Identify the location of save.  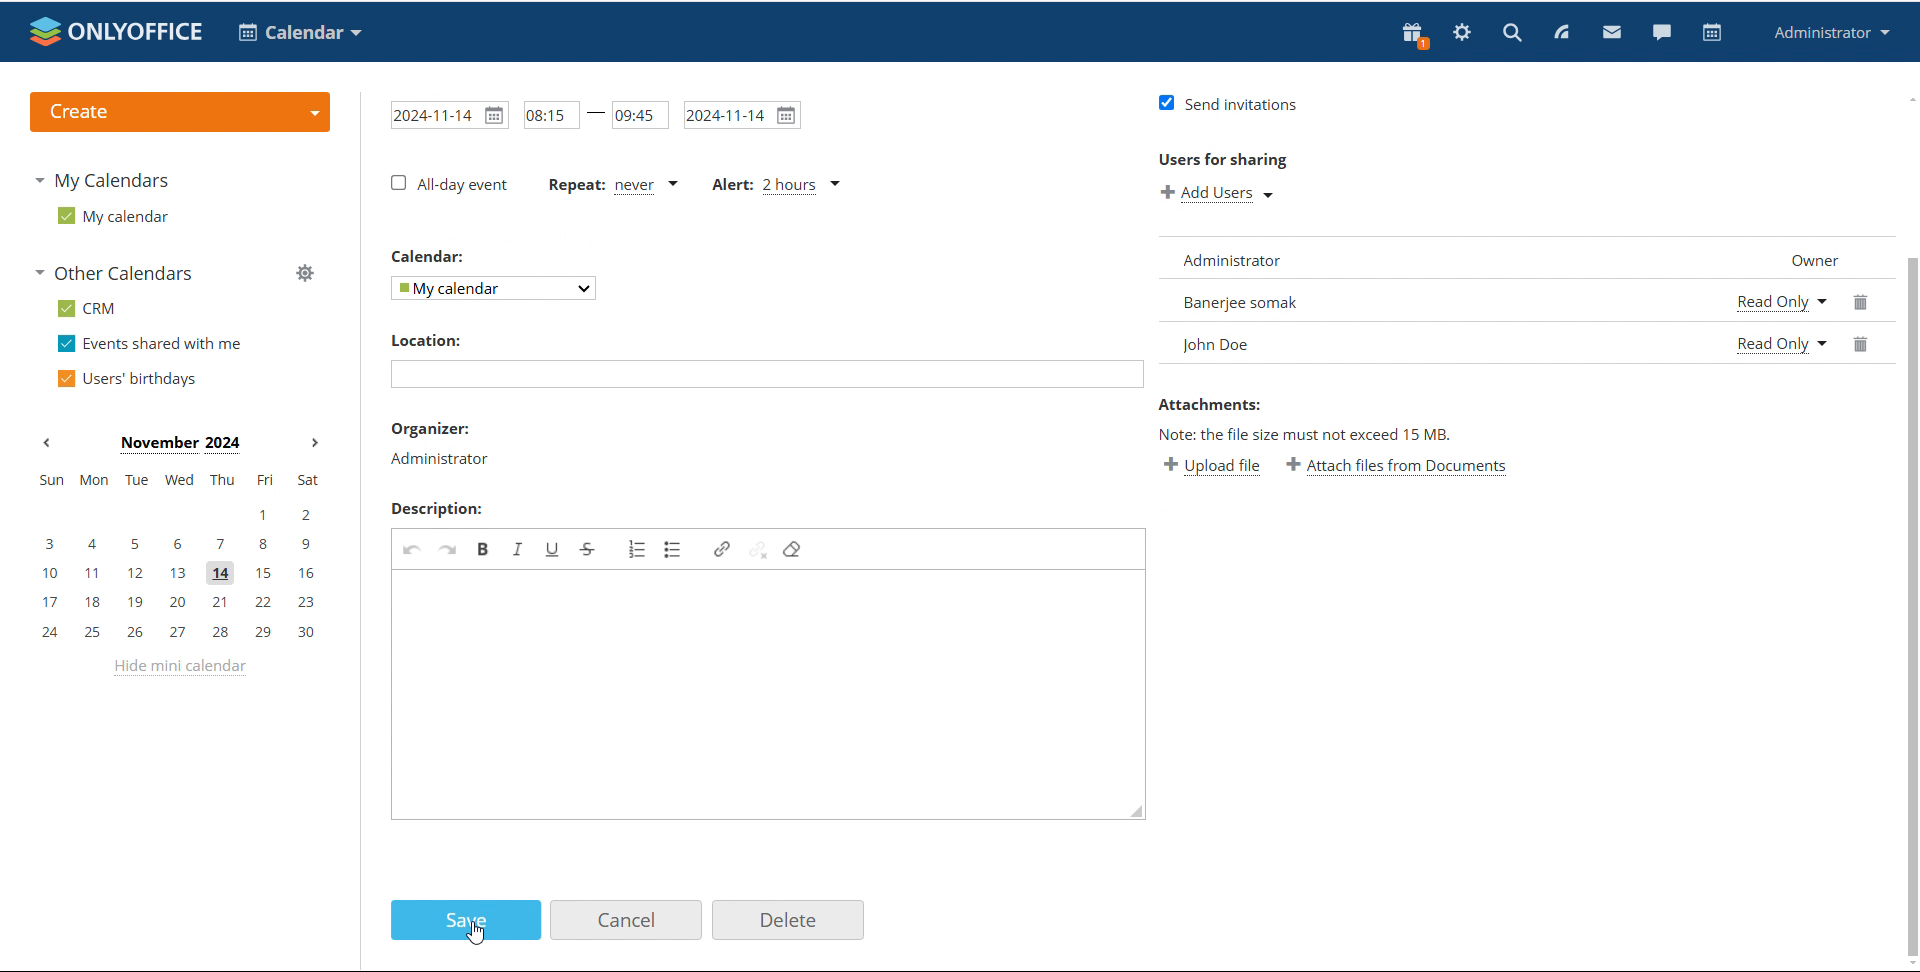
(467, 921).